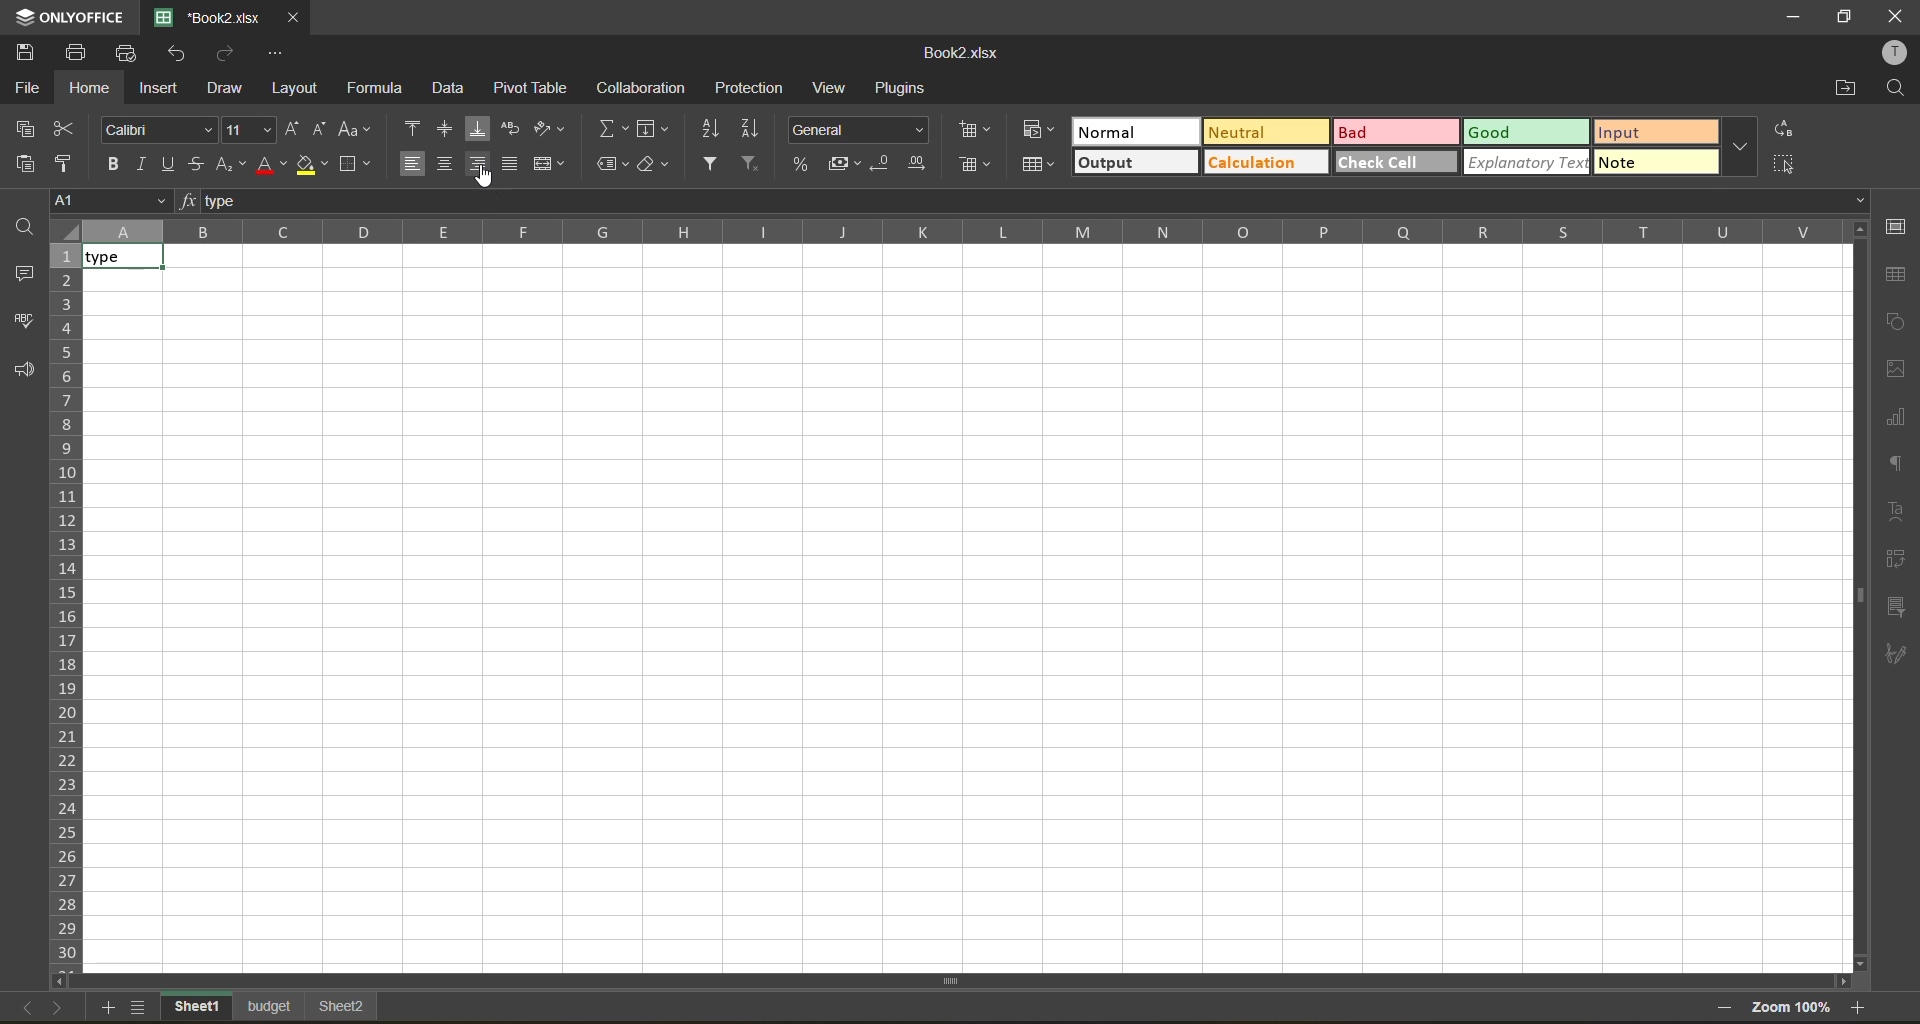  I want to click on sort descending, so click(756, 129).